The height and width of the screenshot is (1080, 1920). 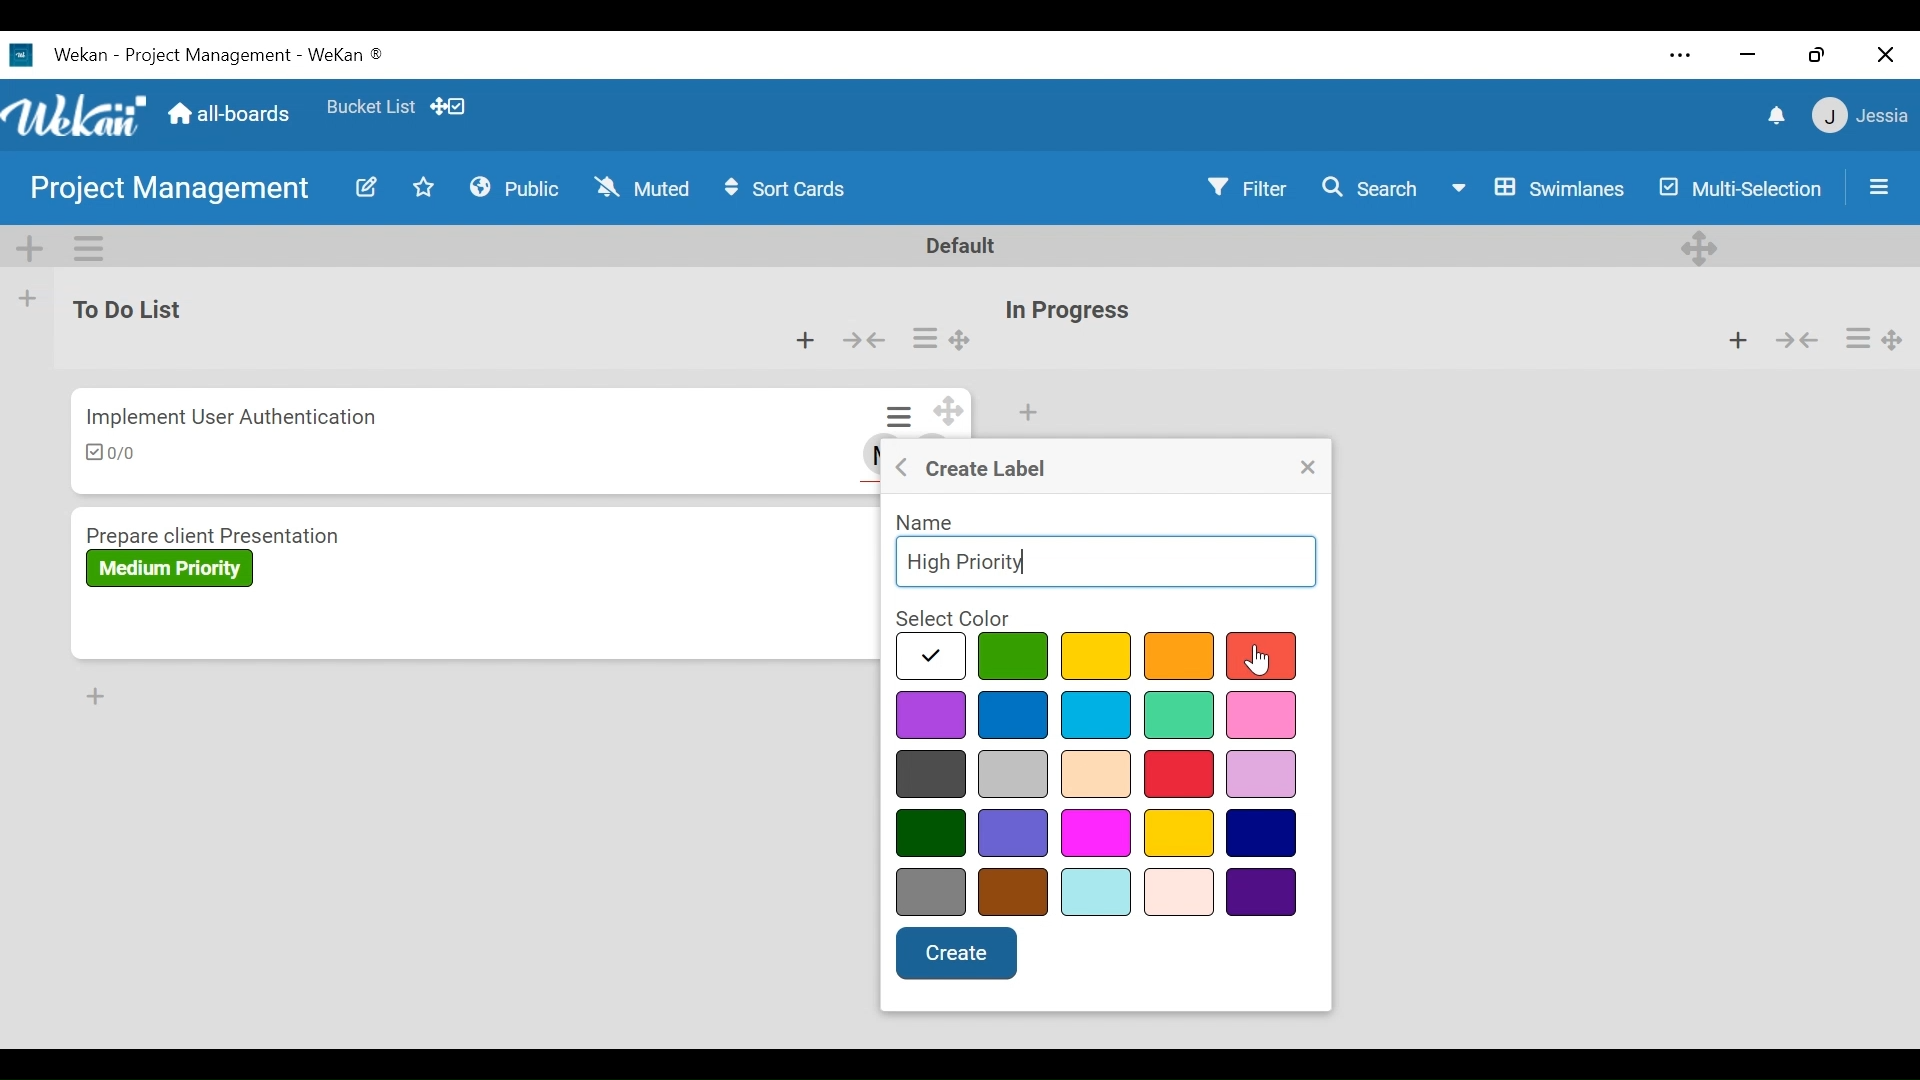 What do you see at coordinates (1258, 661) in the screenshot?
I see `cursor` at bounding box center [1258, 661].